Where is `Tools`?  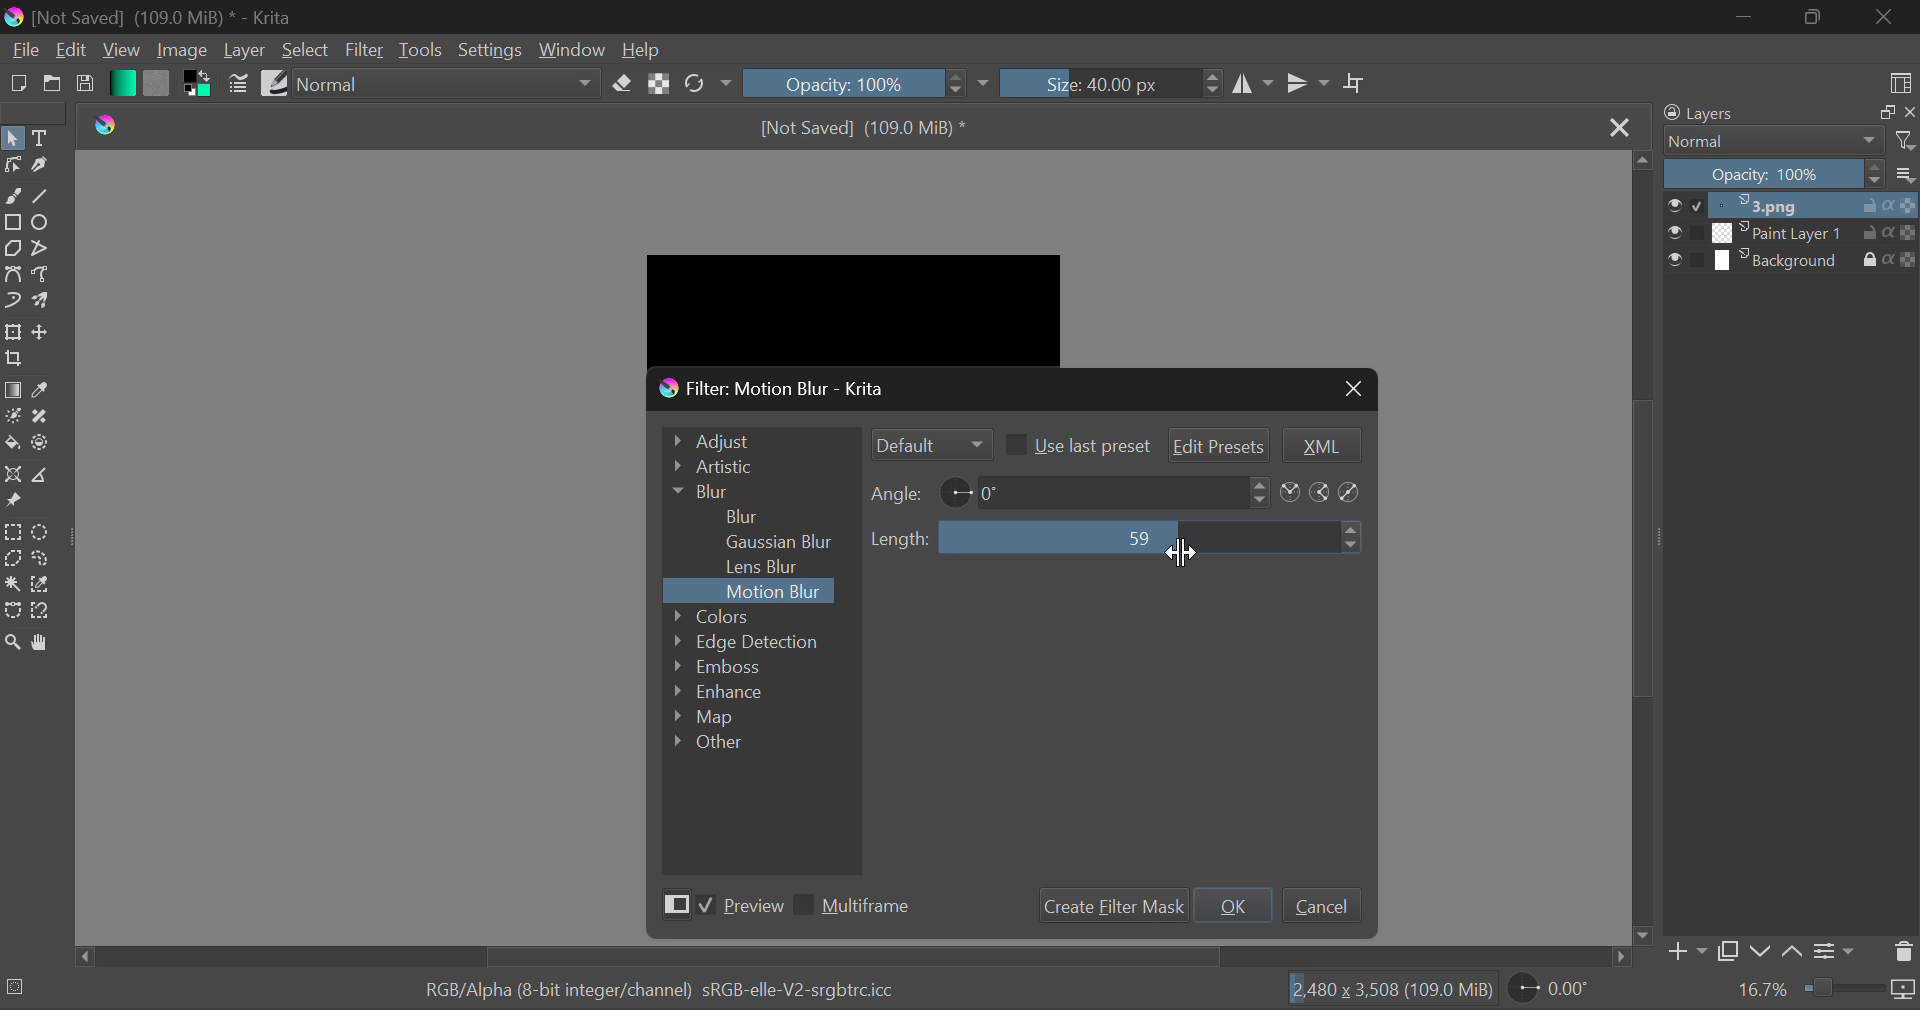 Tools is located at coordinates (420, 51).